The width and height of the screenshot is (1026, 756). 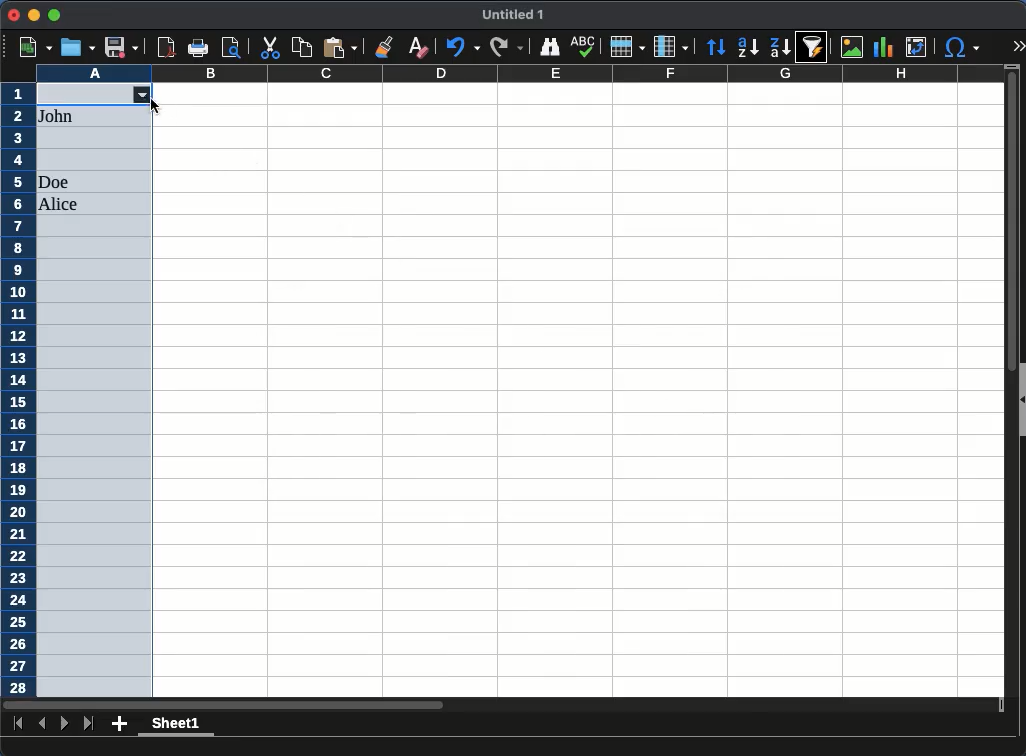 What do you see at coordinates (781, 48) in the screenshot?
I see `descending` at bounding box center [781, 48].